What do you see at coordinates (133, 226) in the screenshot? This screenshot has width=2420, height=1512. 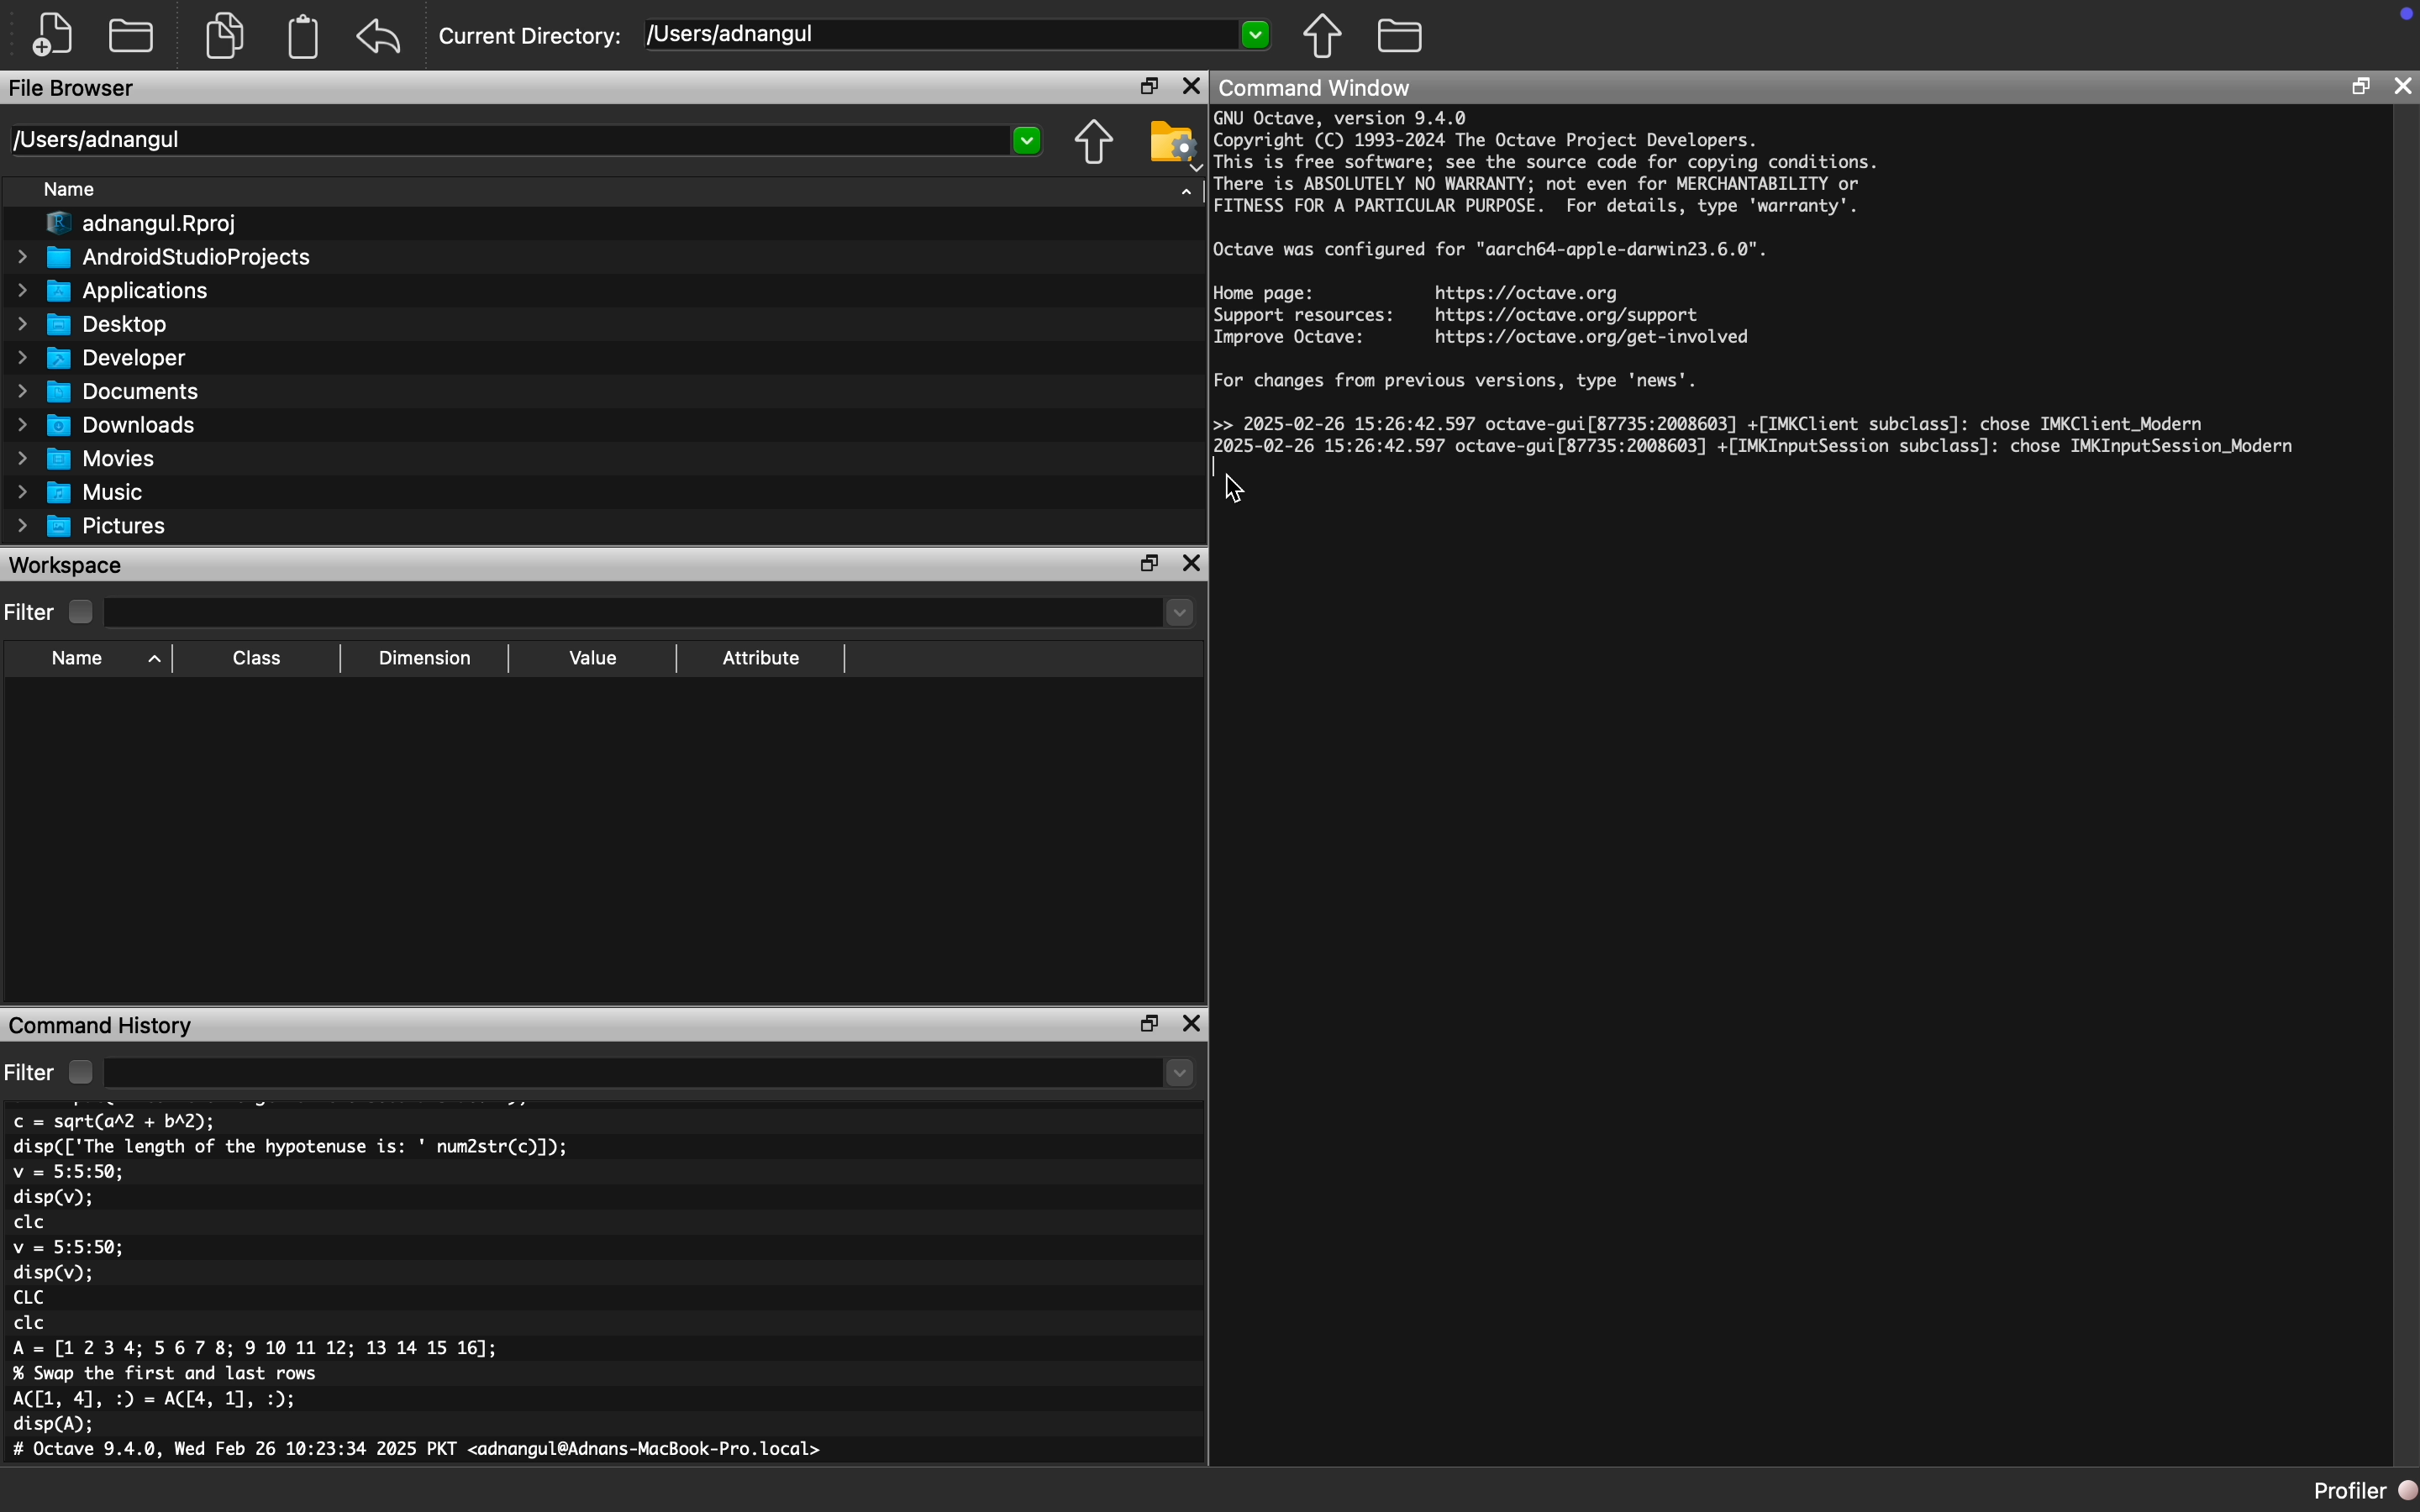 I see `adnangul.Rproj` at bounding box center [133, 226].